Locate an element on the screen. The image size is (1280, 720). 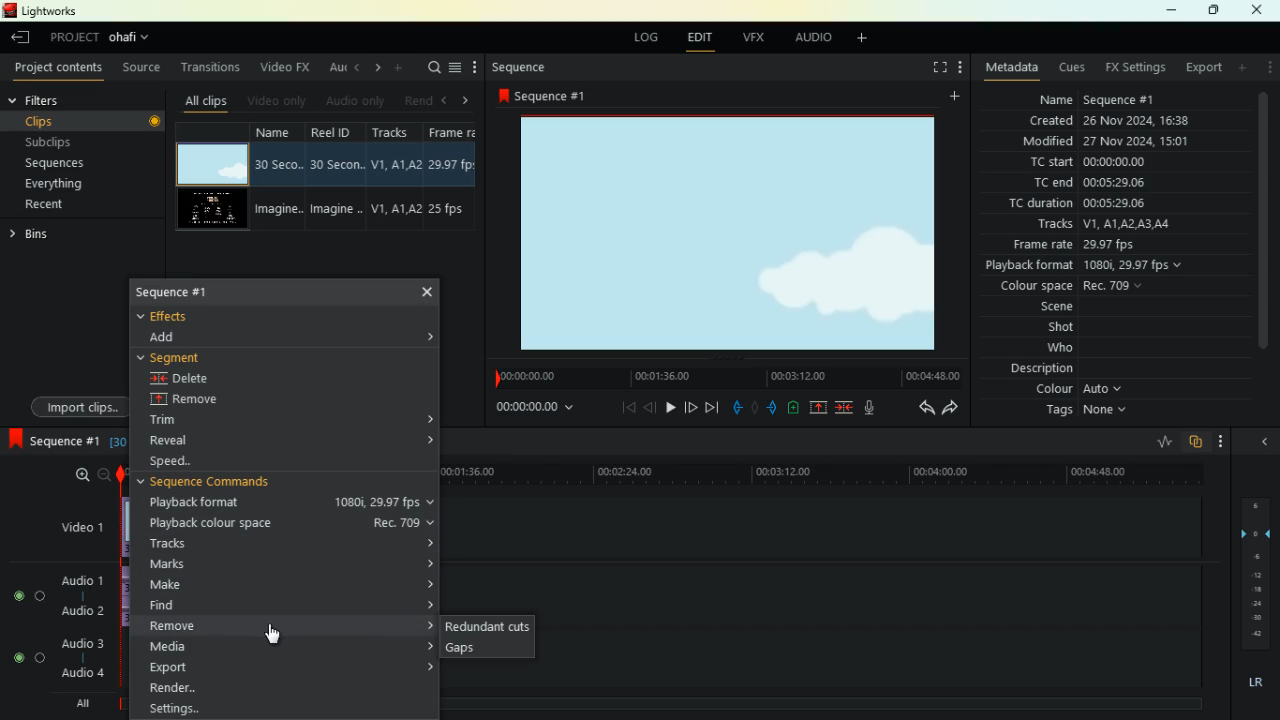
videos is located at coordinates (215, 207).